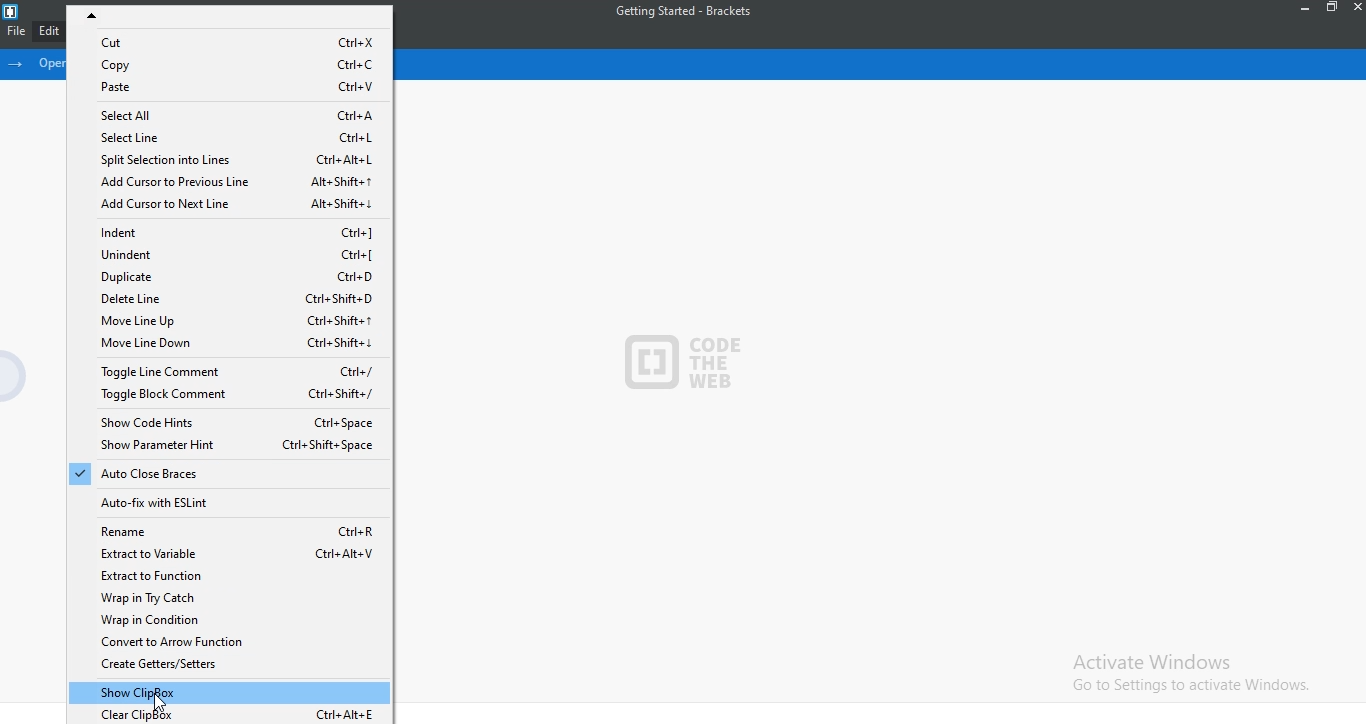 The width and height of the screenshot is (1366, 724). I want to click on Select Line, so click(226, 136).